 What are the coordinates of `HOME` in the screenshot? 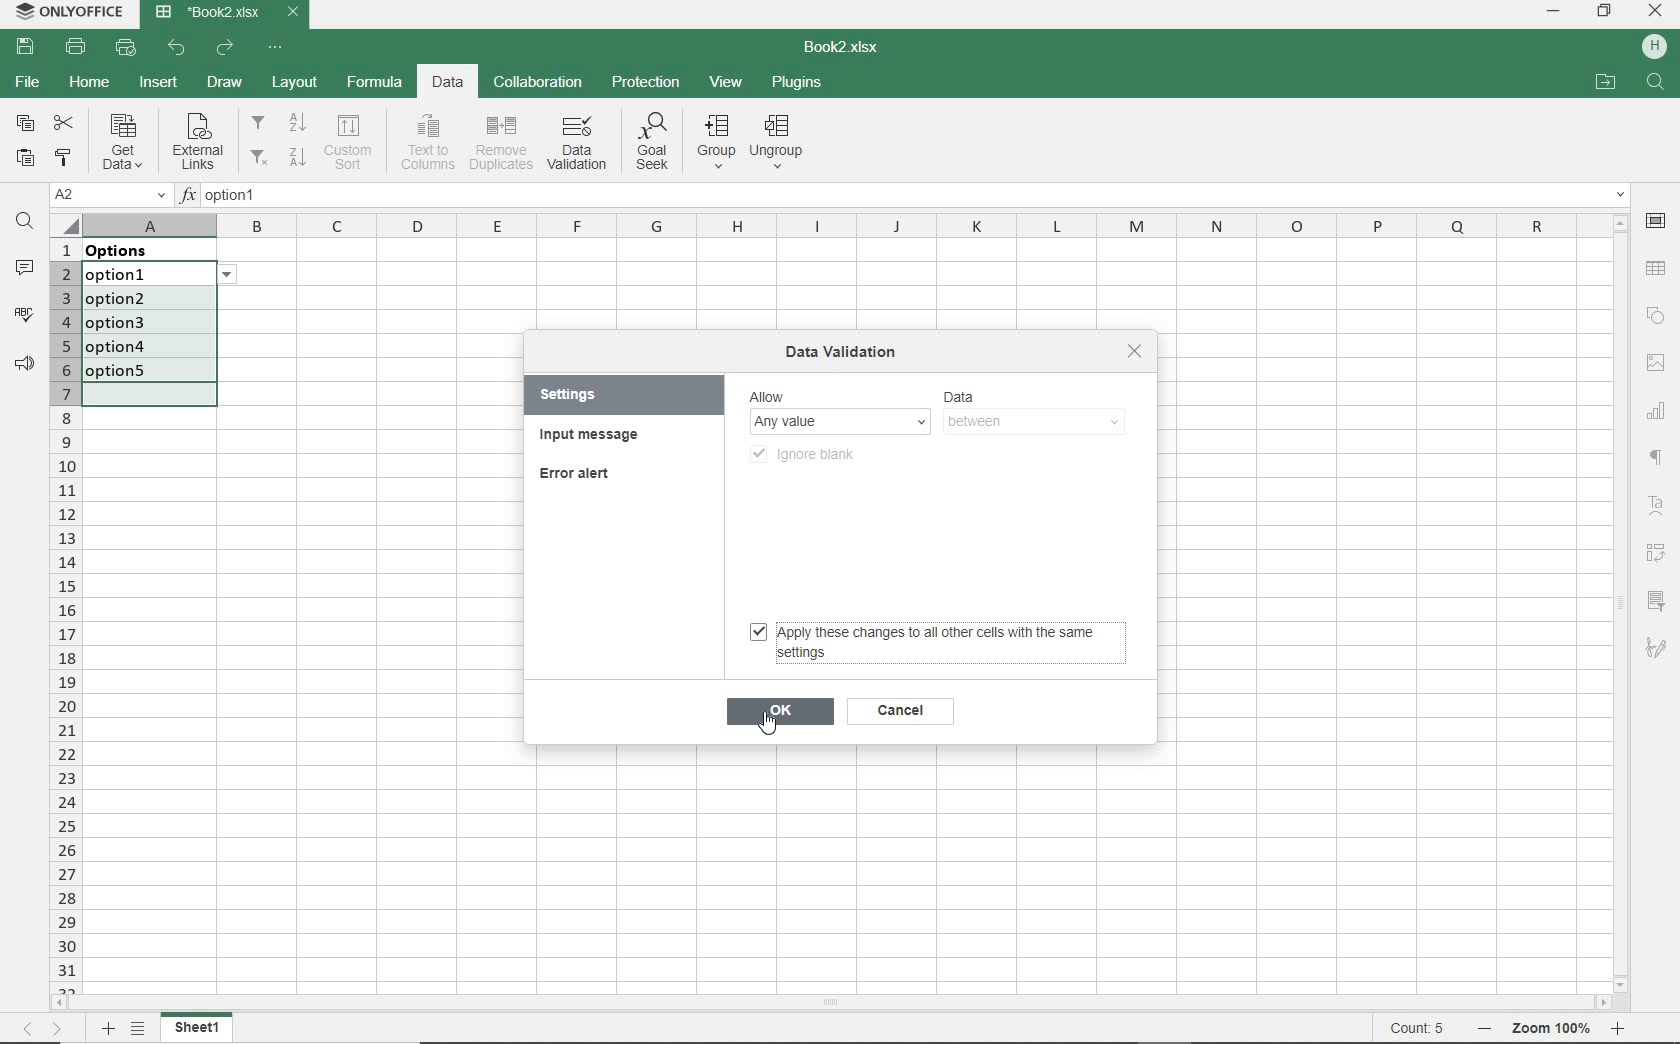 It's located at (89, 86).